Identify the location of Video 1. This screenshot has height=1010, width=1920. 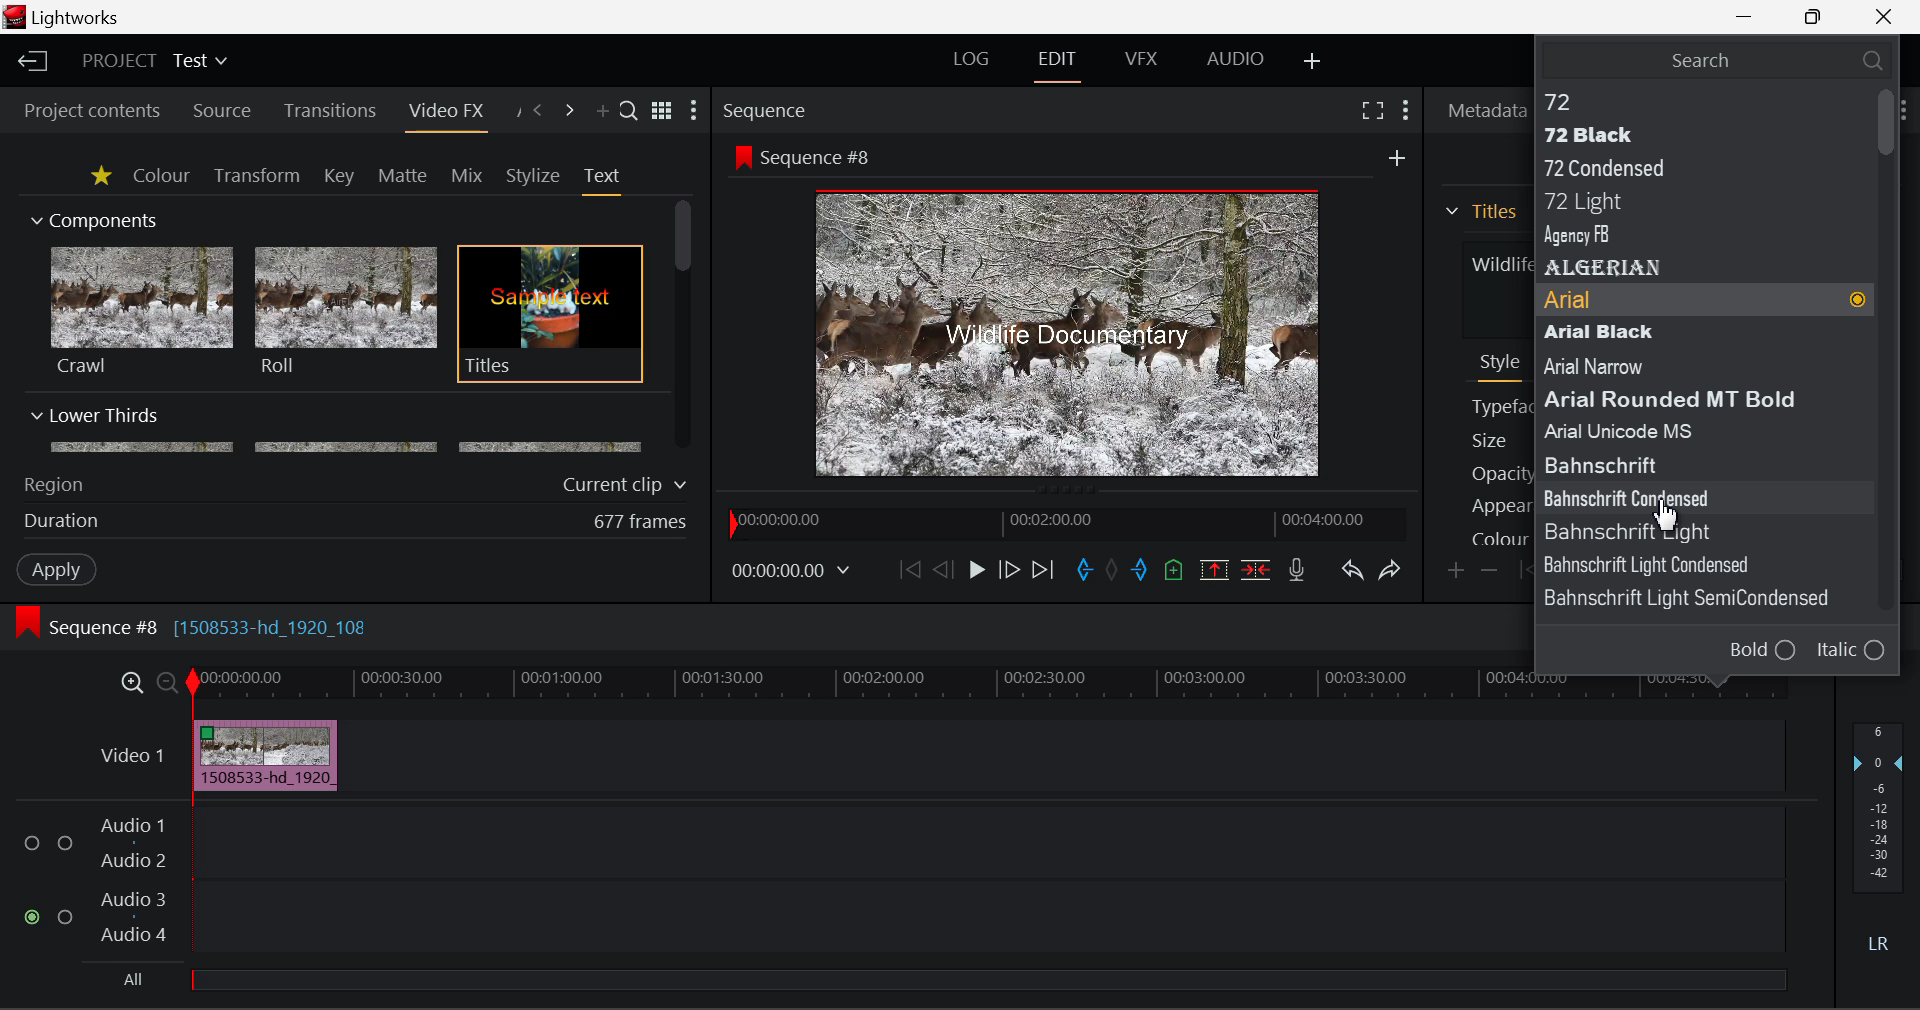
(135, 755).